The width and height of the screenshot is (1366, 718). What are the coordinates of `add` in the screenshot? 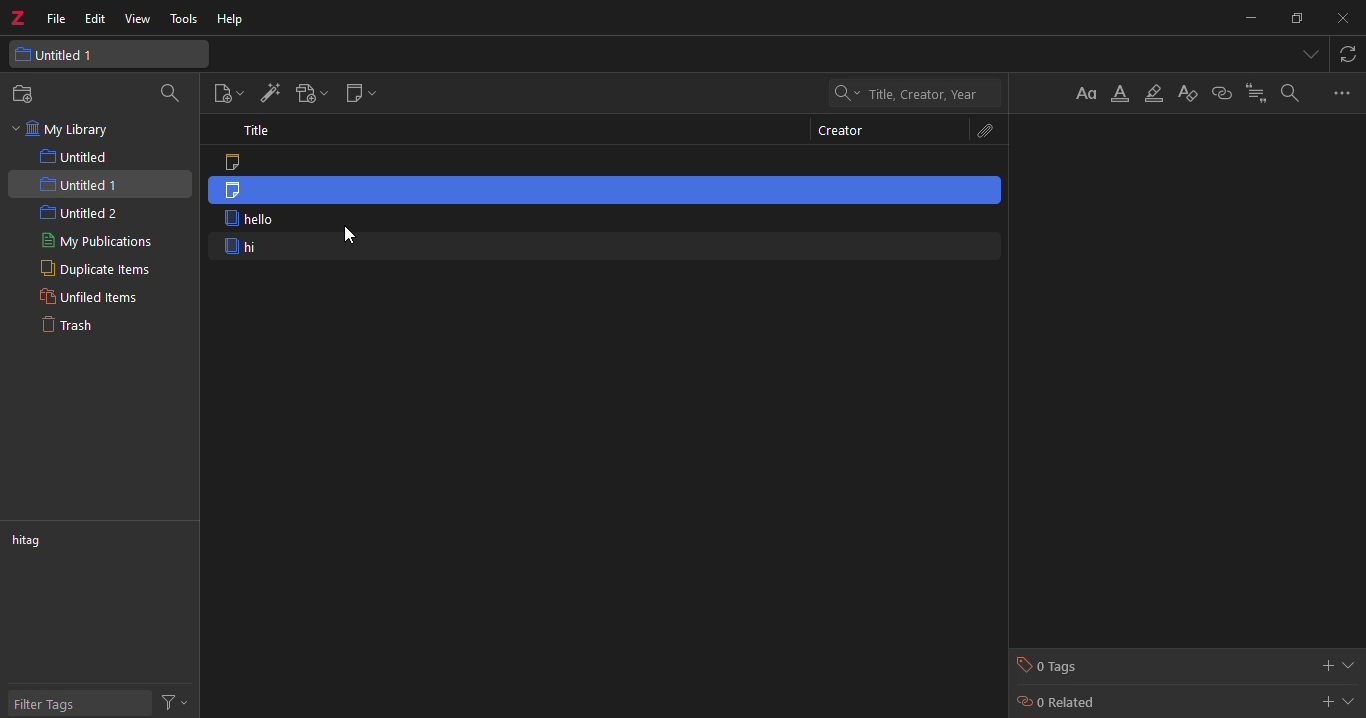 It's located at (1327, 665).